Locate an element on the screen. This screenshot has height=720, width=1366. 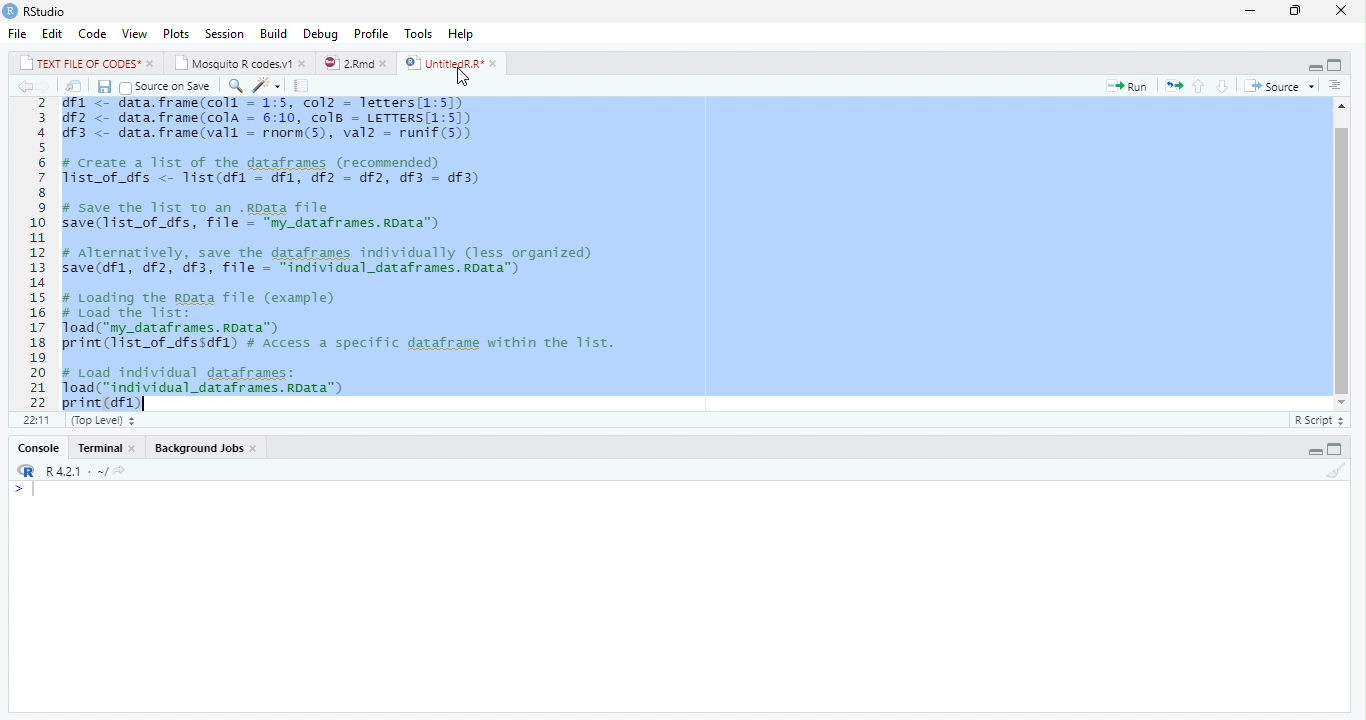
Terminal is located at coordinates (108, 448).